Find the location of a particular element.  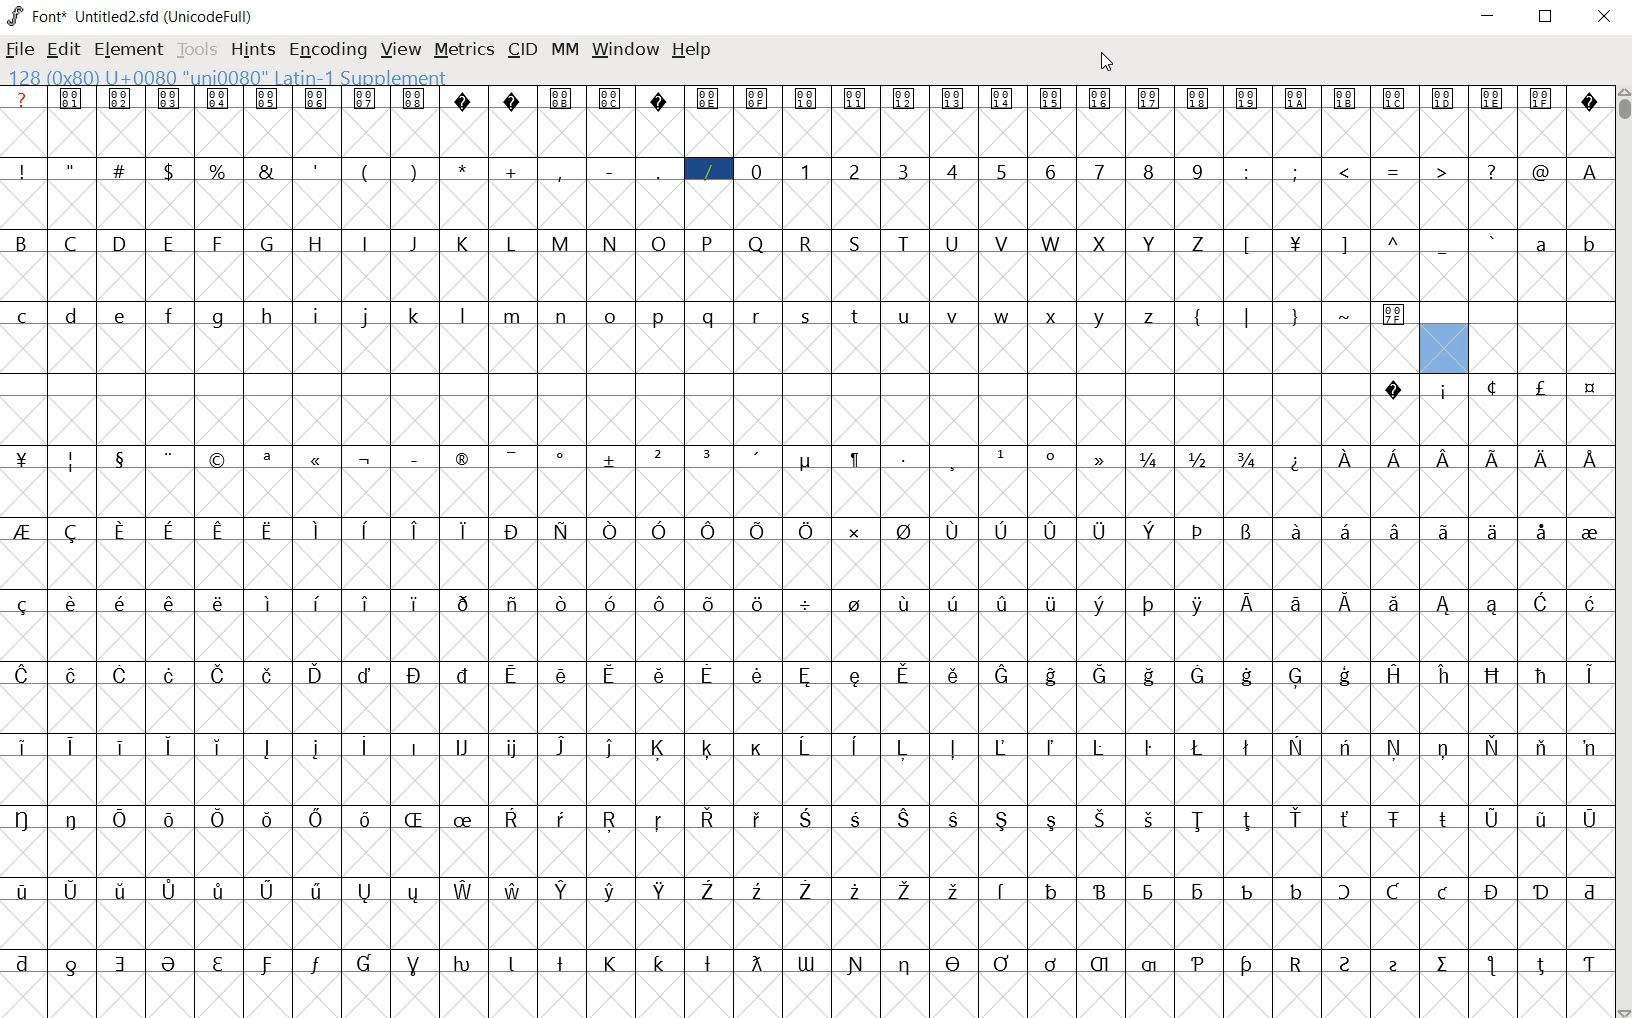

glyph is located at coordinates (1444, 99).